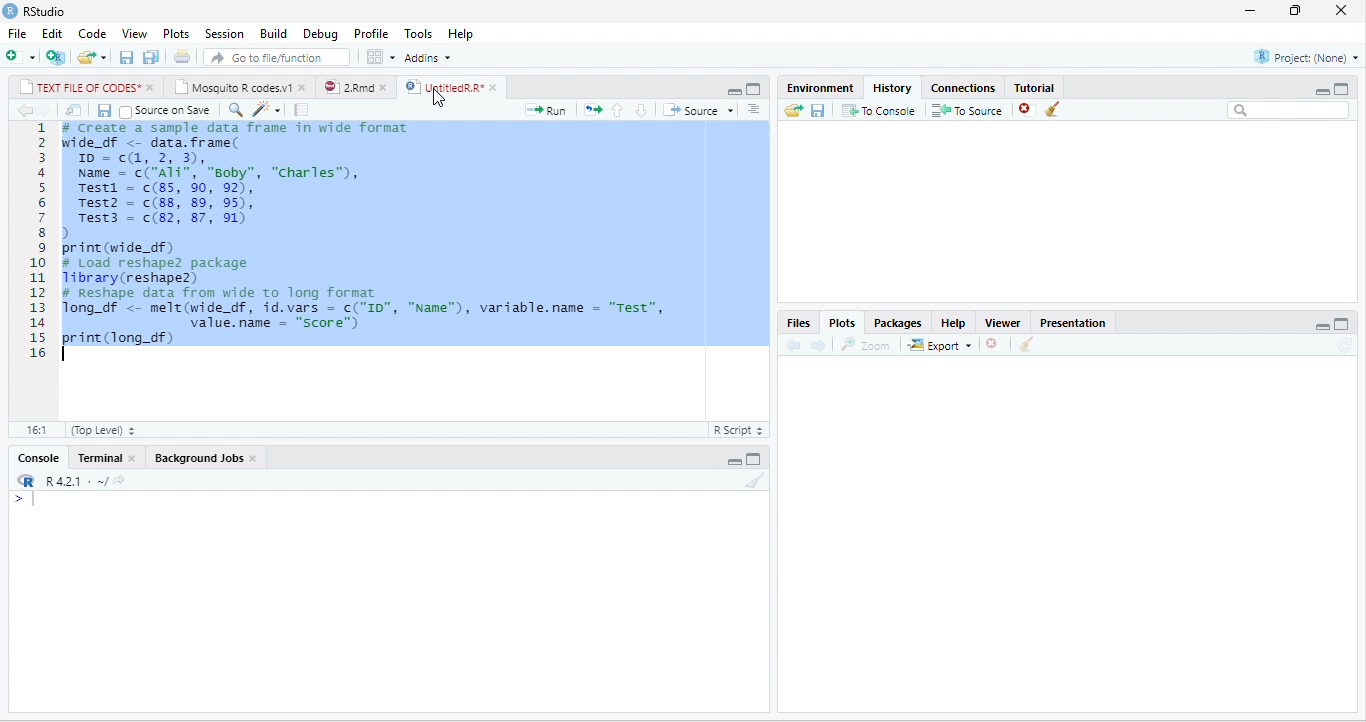  Describe the element at coordinates (322, 35) in the screenshot. I see `Debug` at that location.